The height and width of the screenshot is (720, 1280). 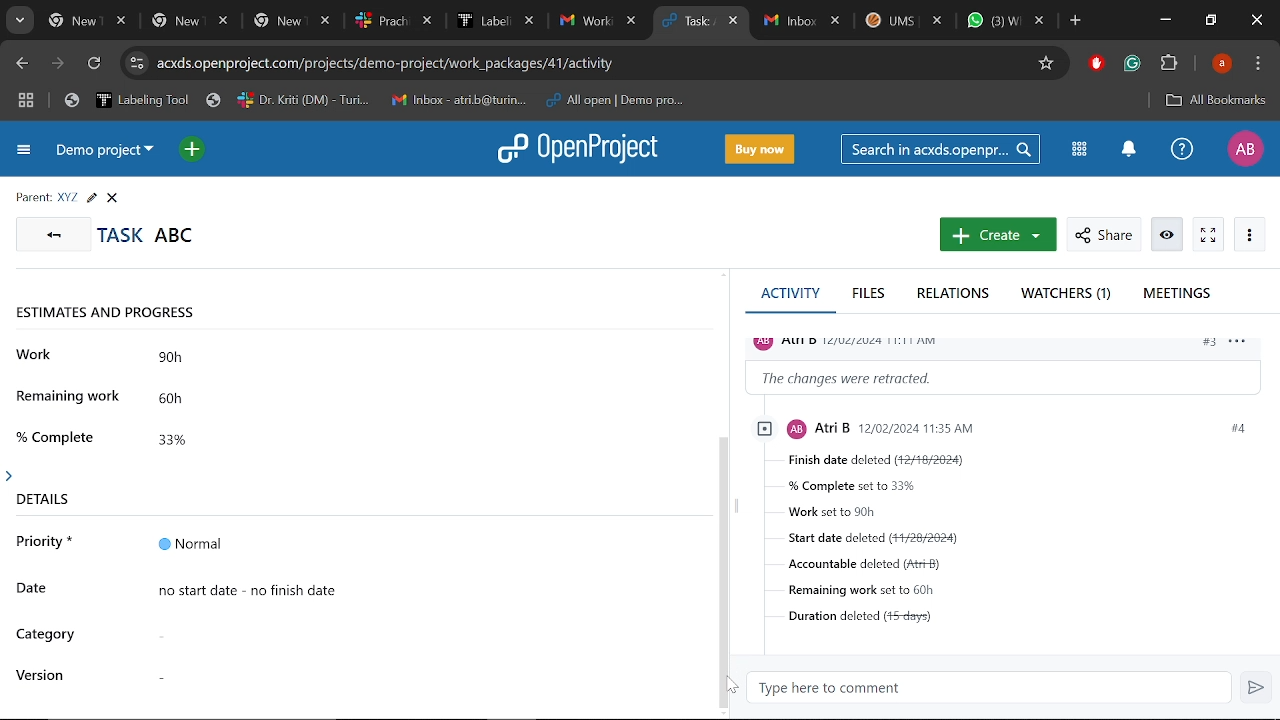 What do you see at coordinates (1006, 377) in the screenshot?
I see `Change information` at bounding box center [1006, 377].